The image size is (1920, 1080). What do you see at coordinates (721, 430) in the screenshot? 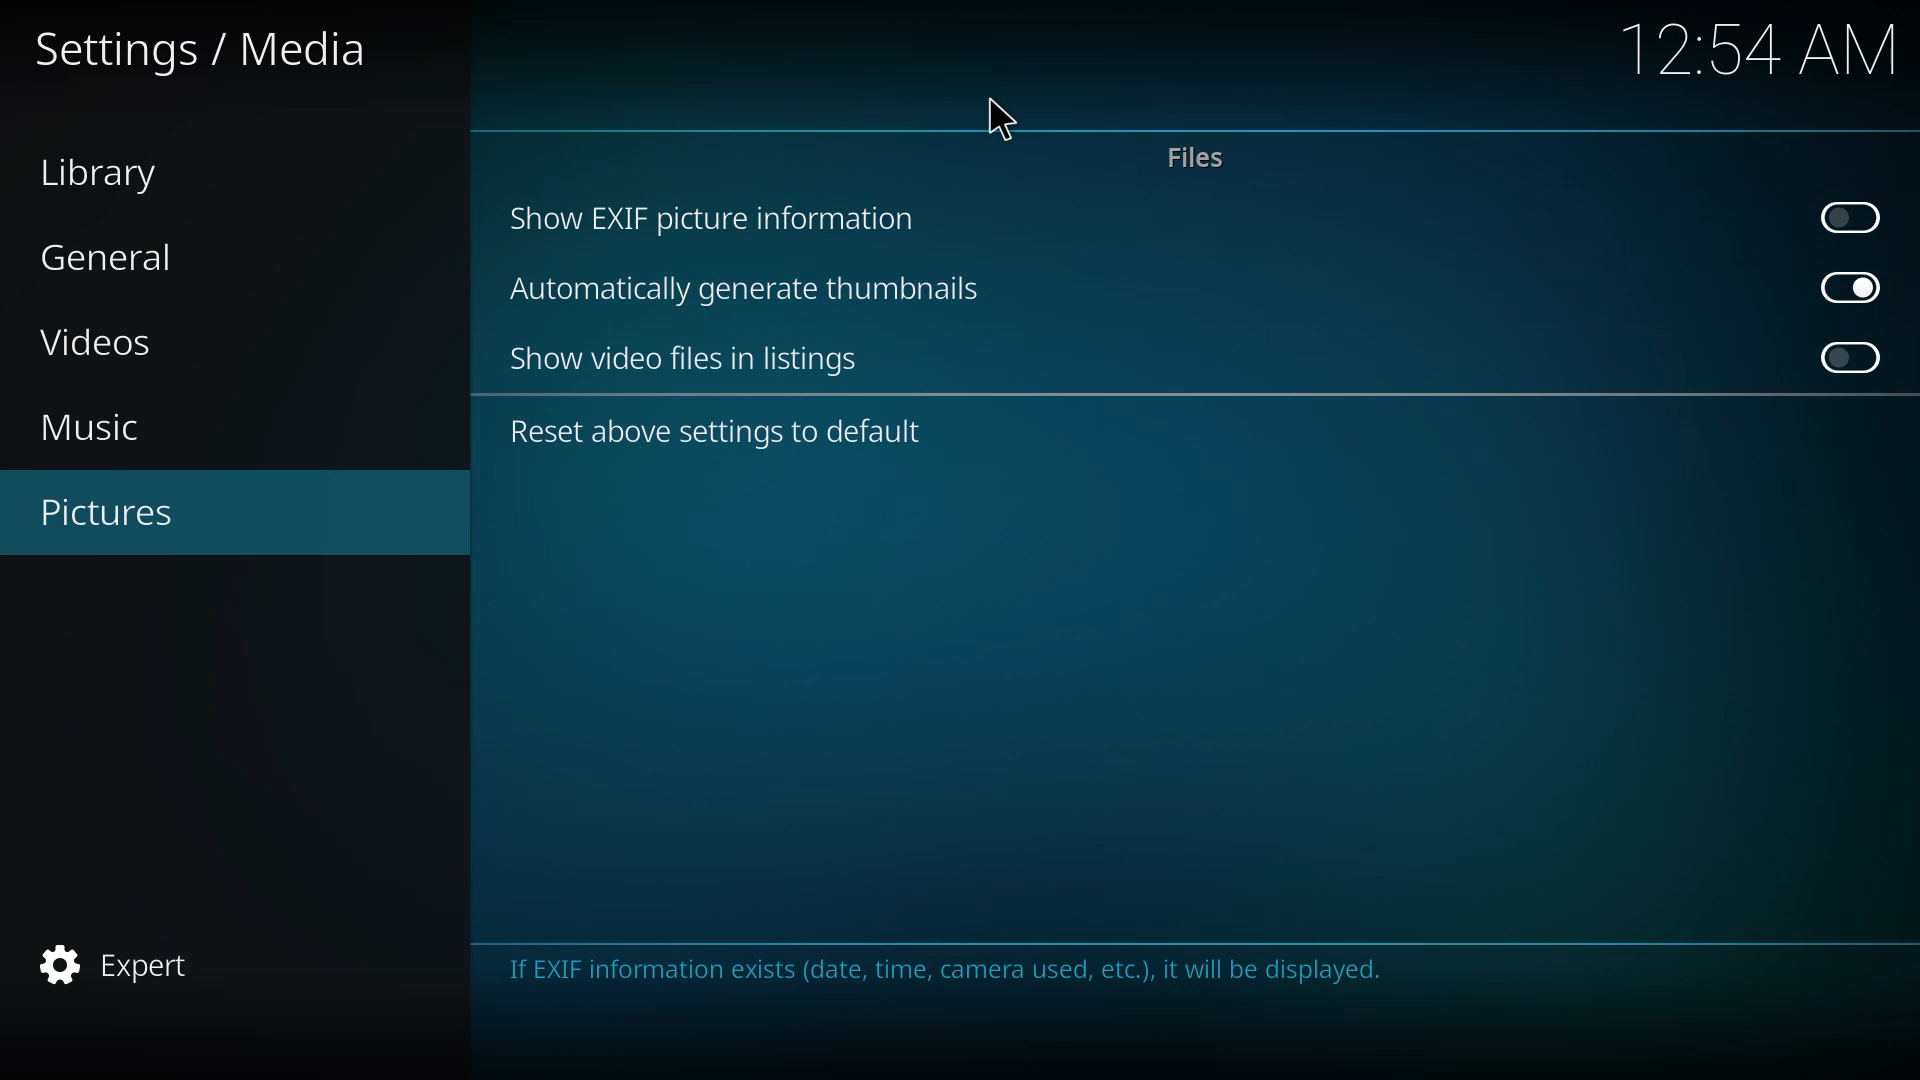
I see `reset above settings to default` at bounding box center [721, 430].